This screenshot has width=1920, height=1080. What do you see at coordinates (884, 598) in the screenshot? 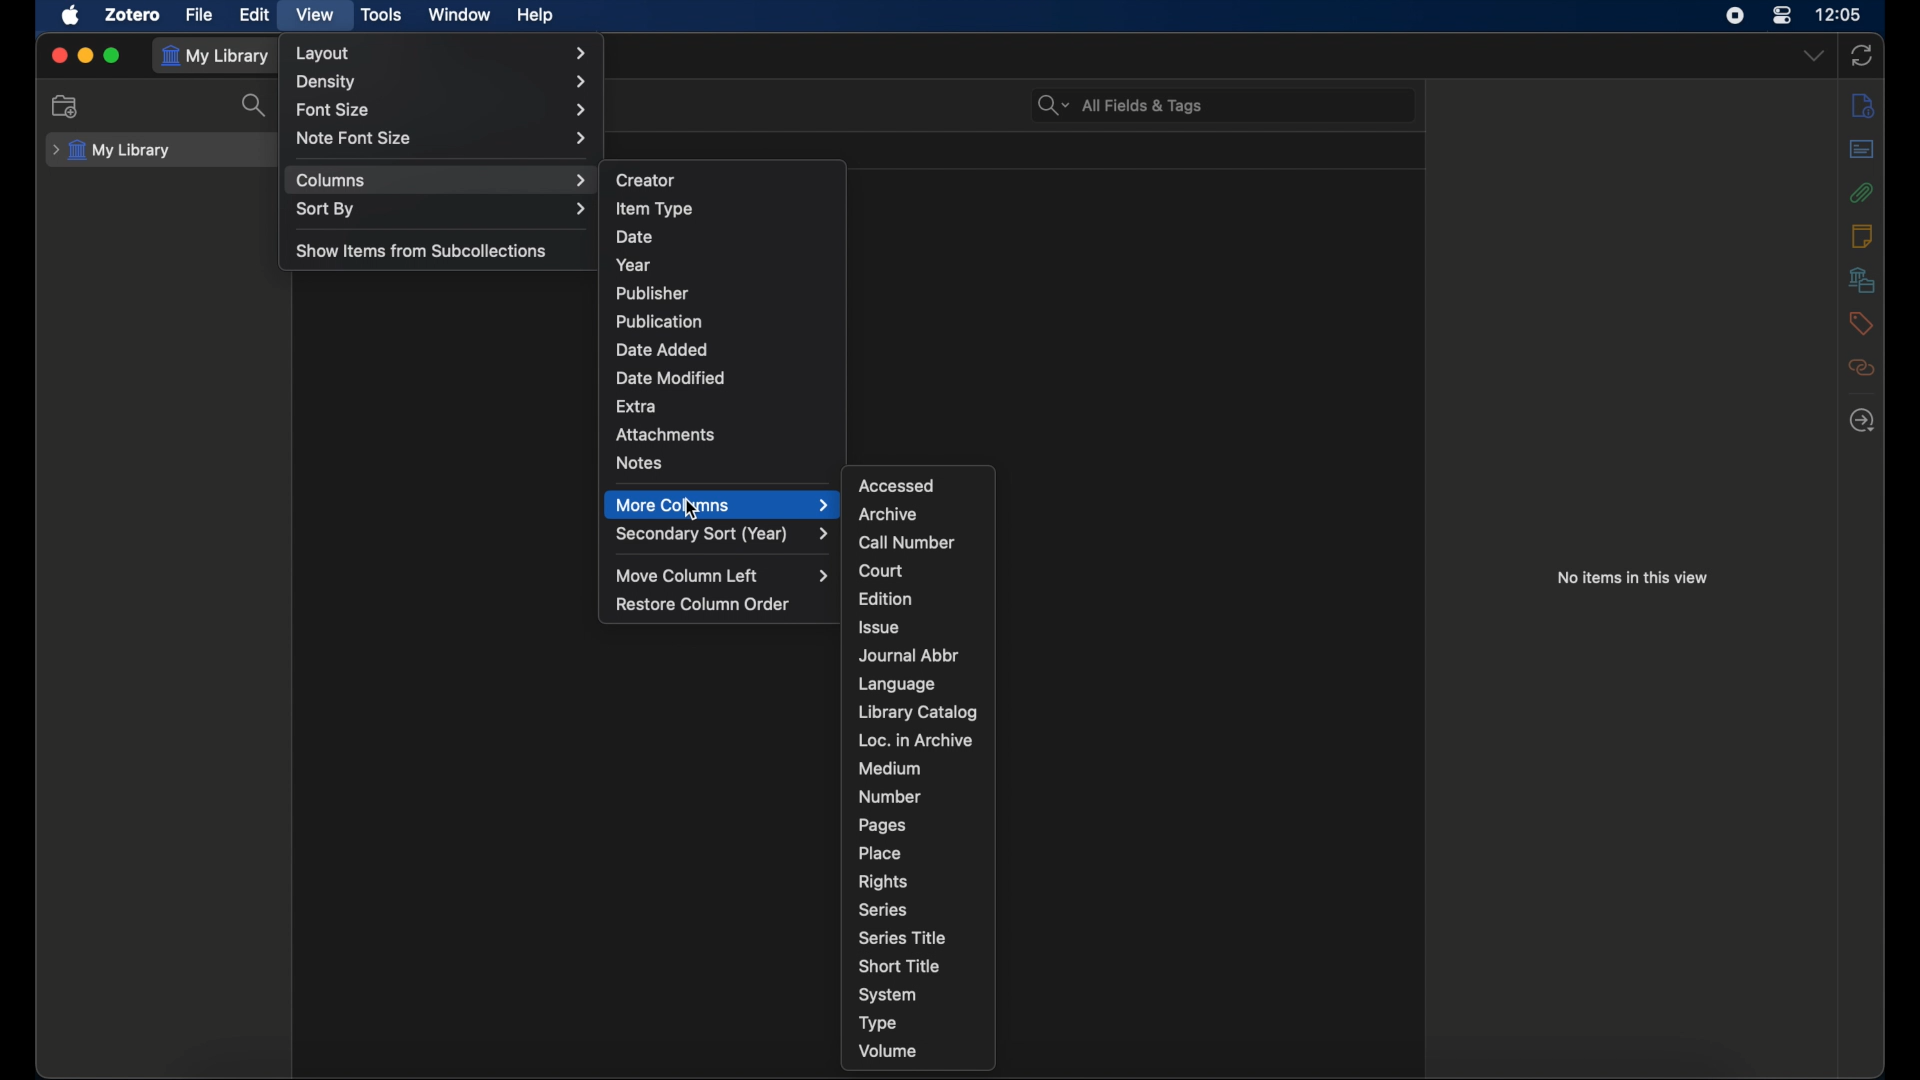
I see `edition` at bounding box center [884, 598].